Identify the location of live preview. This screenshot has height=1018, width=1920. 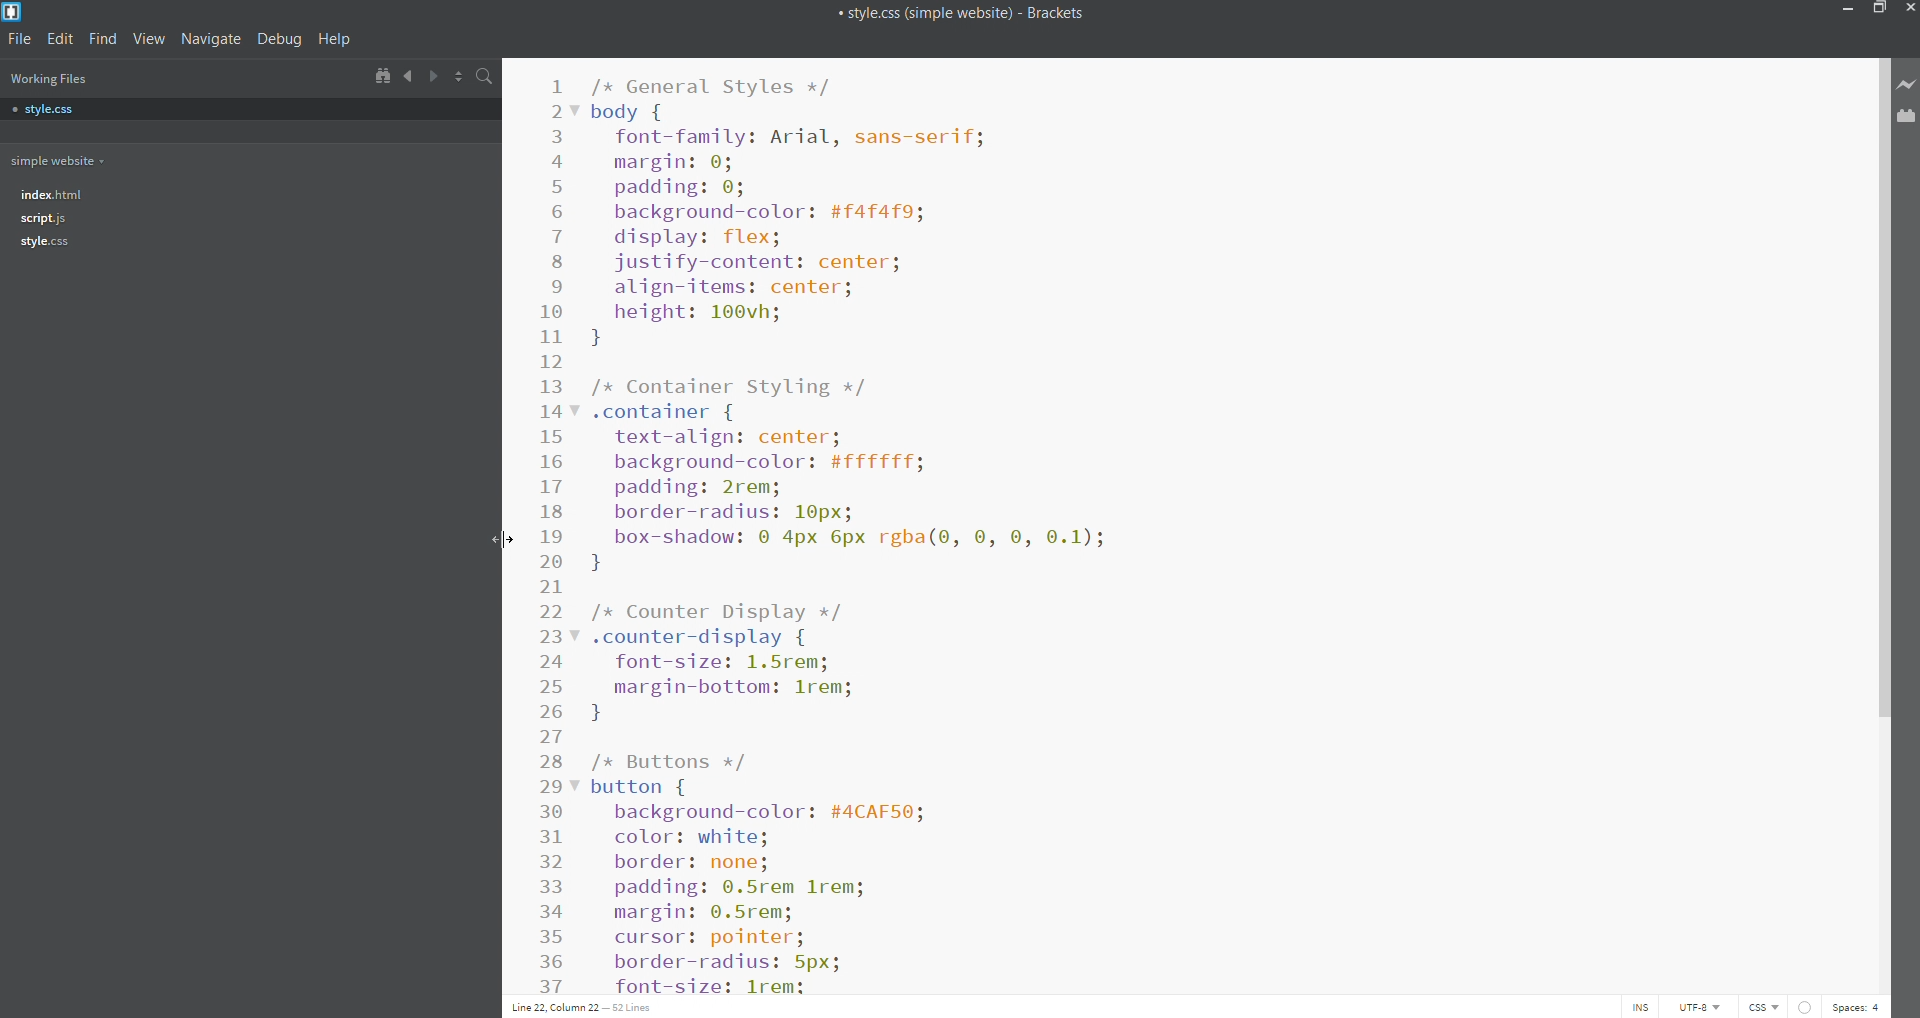
(1908, 84).